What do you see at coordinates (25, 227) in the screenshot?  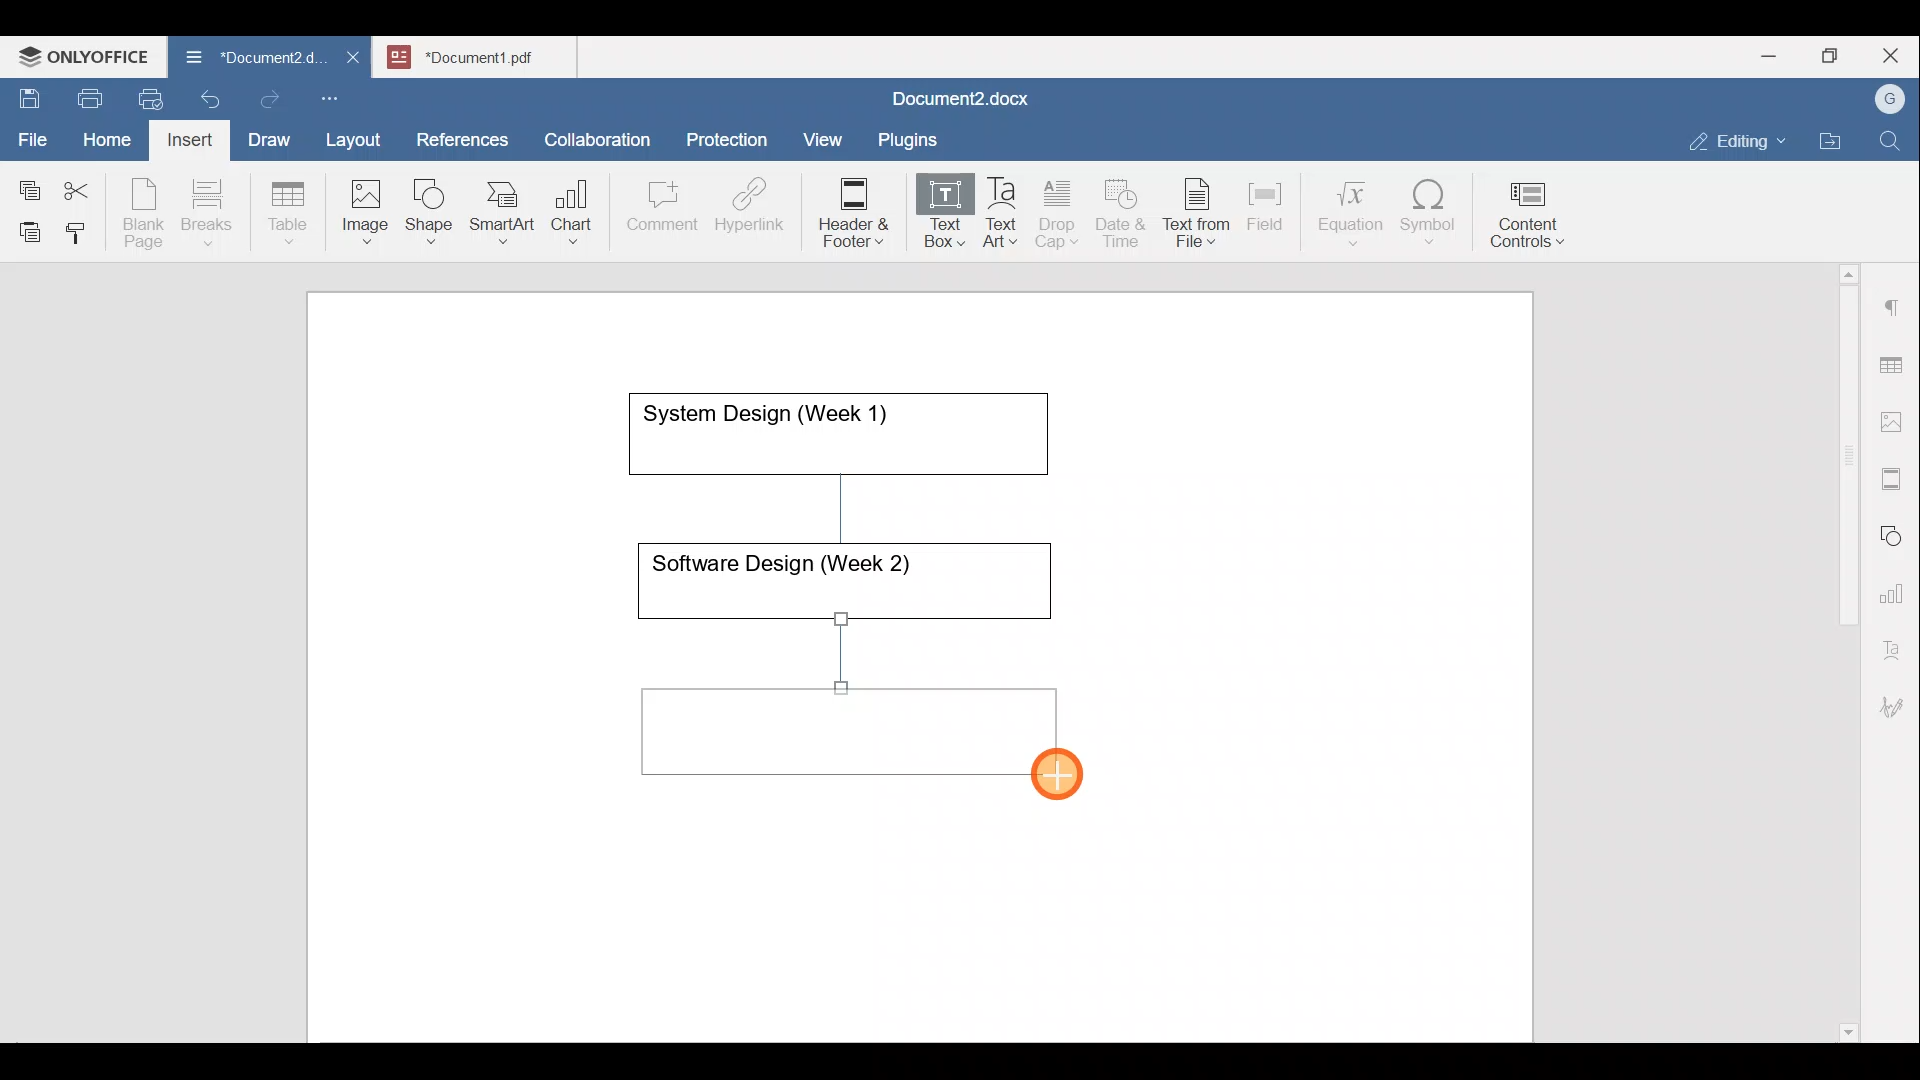 I see `Paste` at bounding box center [25, 227].